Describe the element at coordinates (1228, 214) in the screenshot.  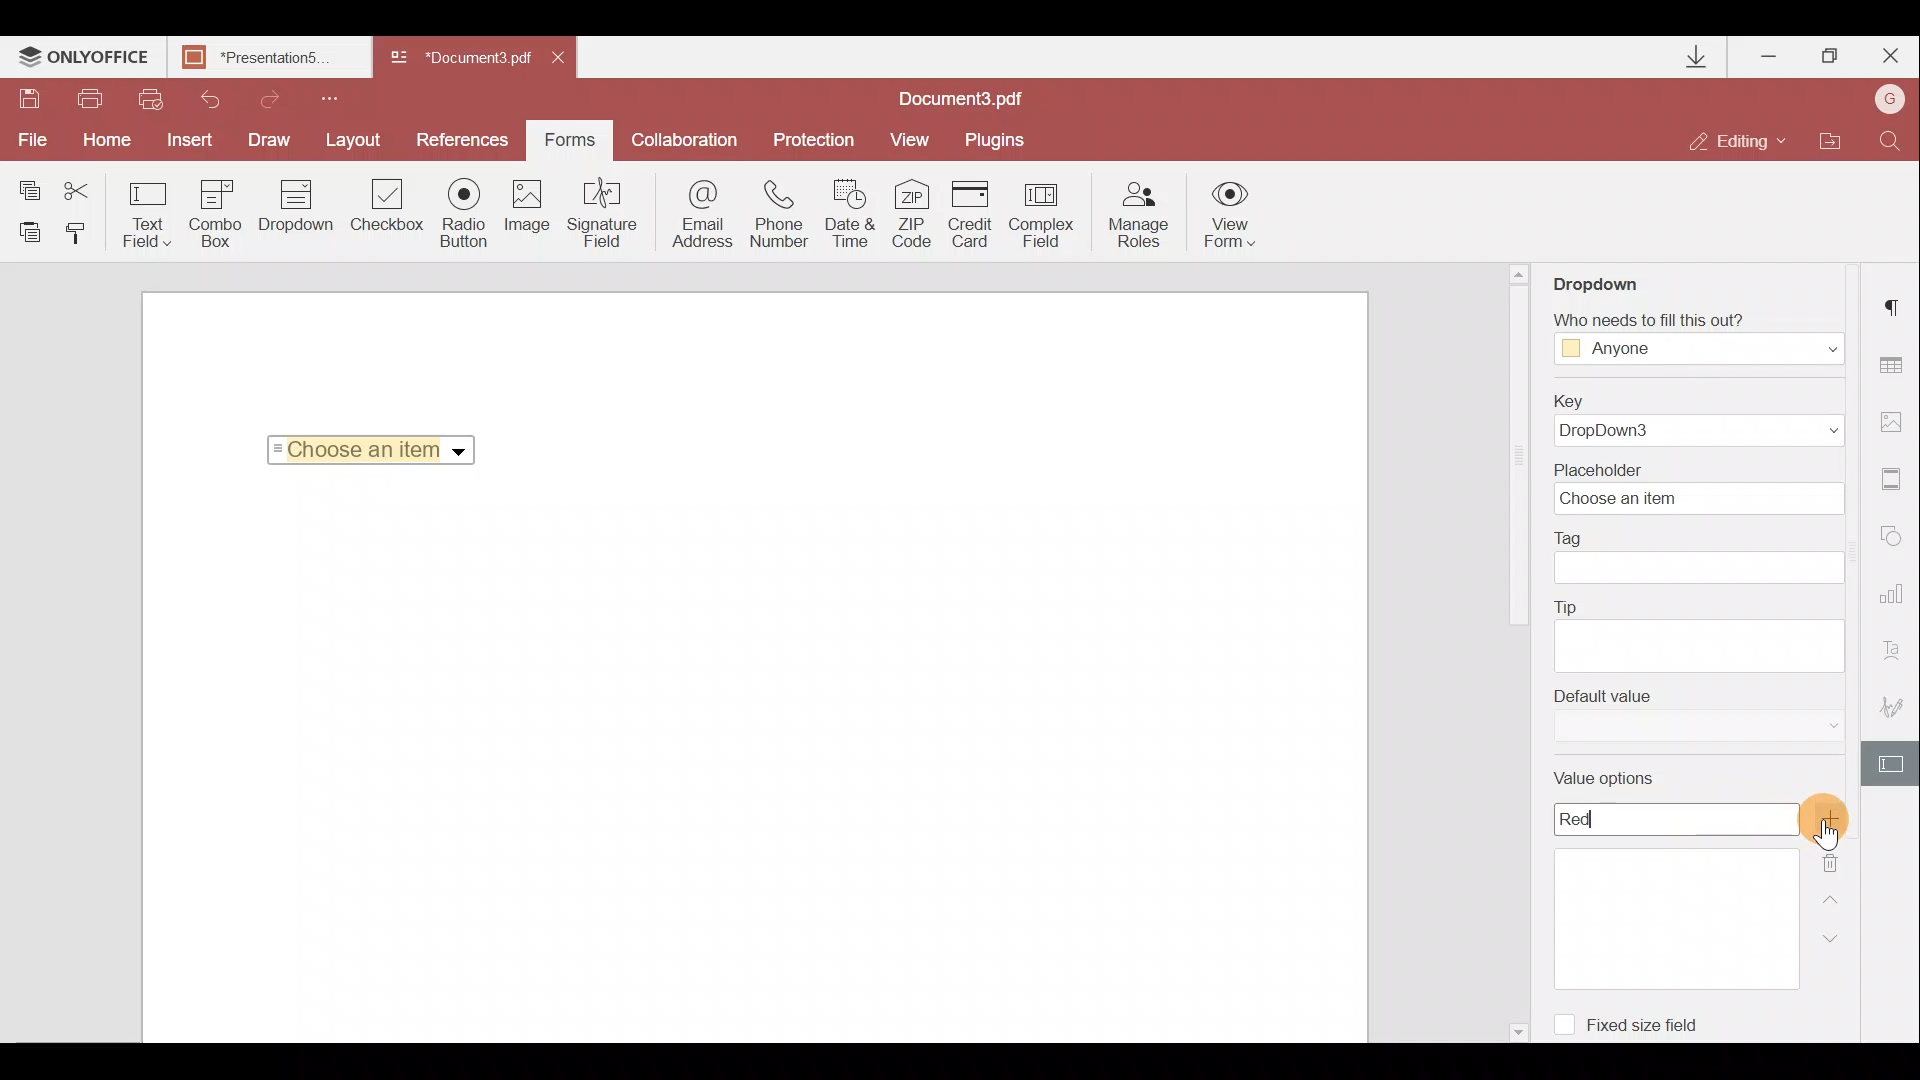
I see `View form` at that location.